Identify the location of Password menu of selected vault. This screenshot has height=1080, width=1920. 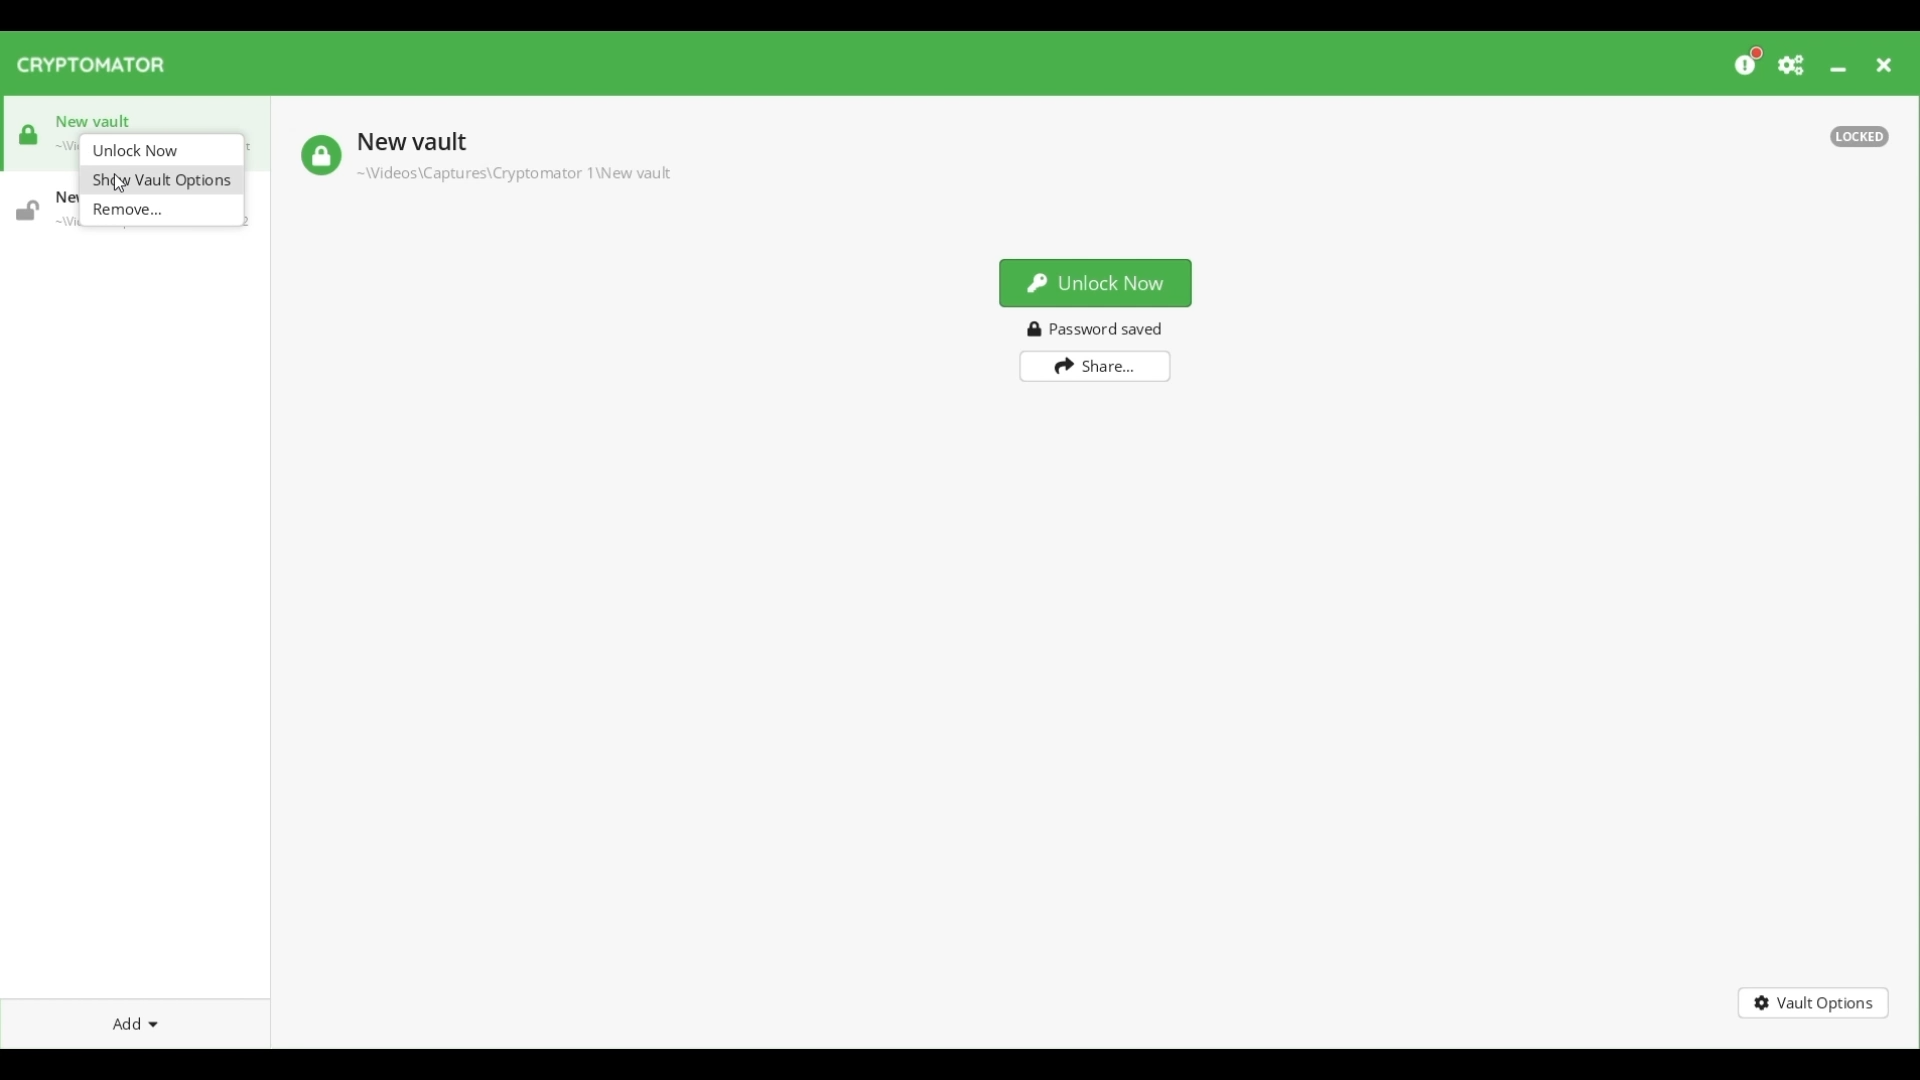
(1100, 329).